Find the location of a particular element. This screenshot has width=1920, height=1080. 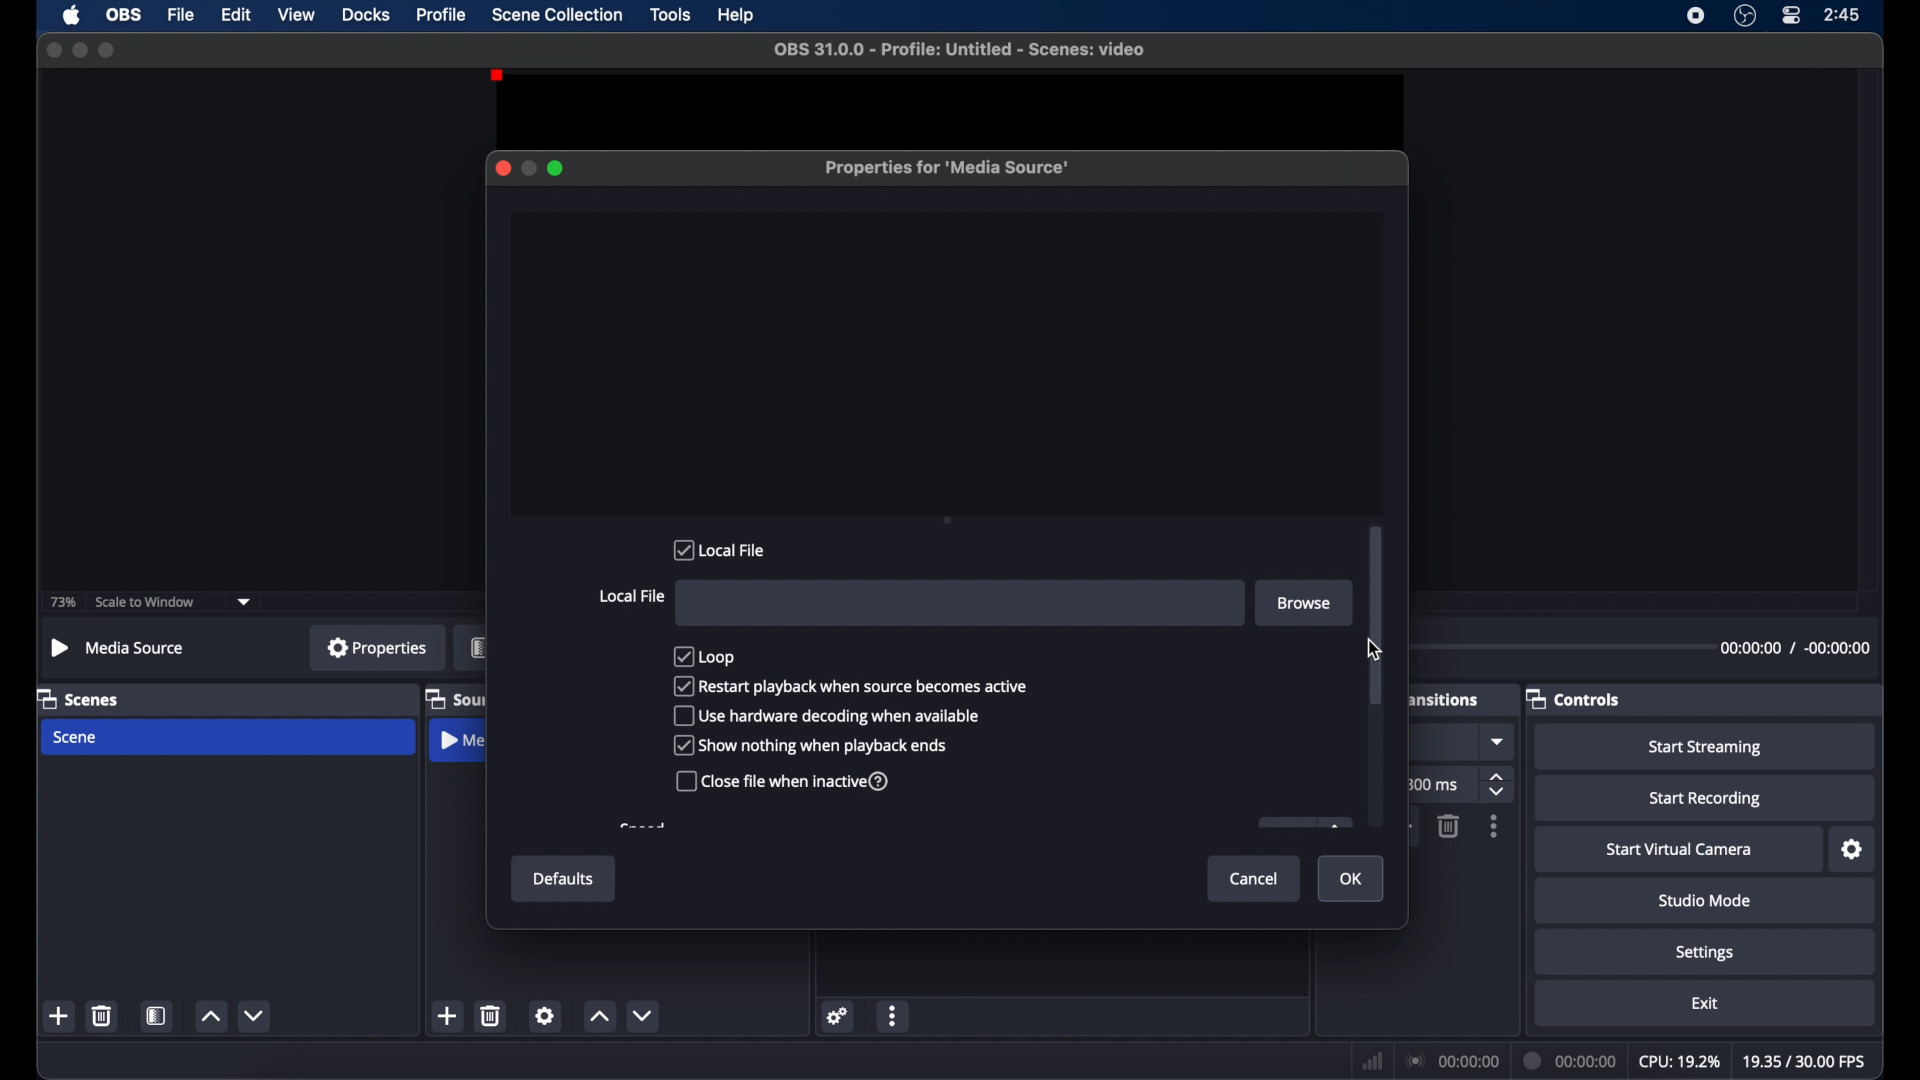

defaults is located at coordinates (564, 880).